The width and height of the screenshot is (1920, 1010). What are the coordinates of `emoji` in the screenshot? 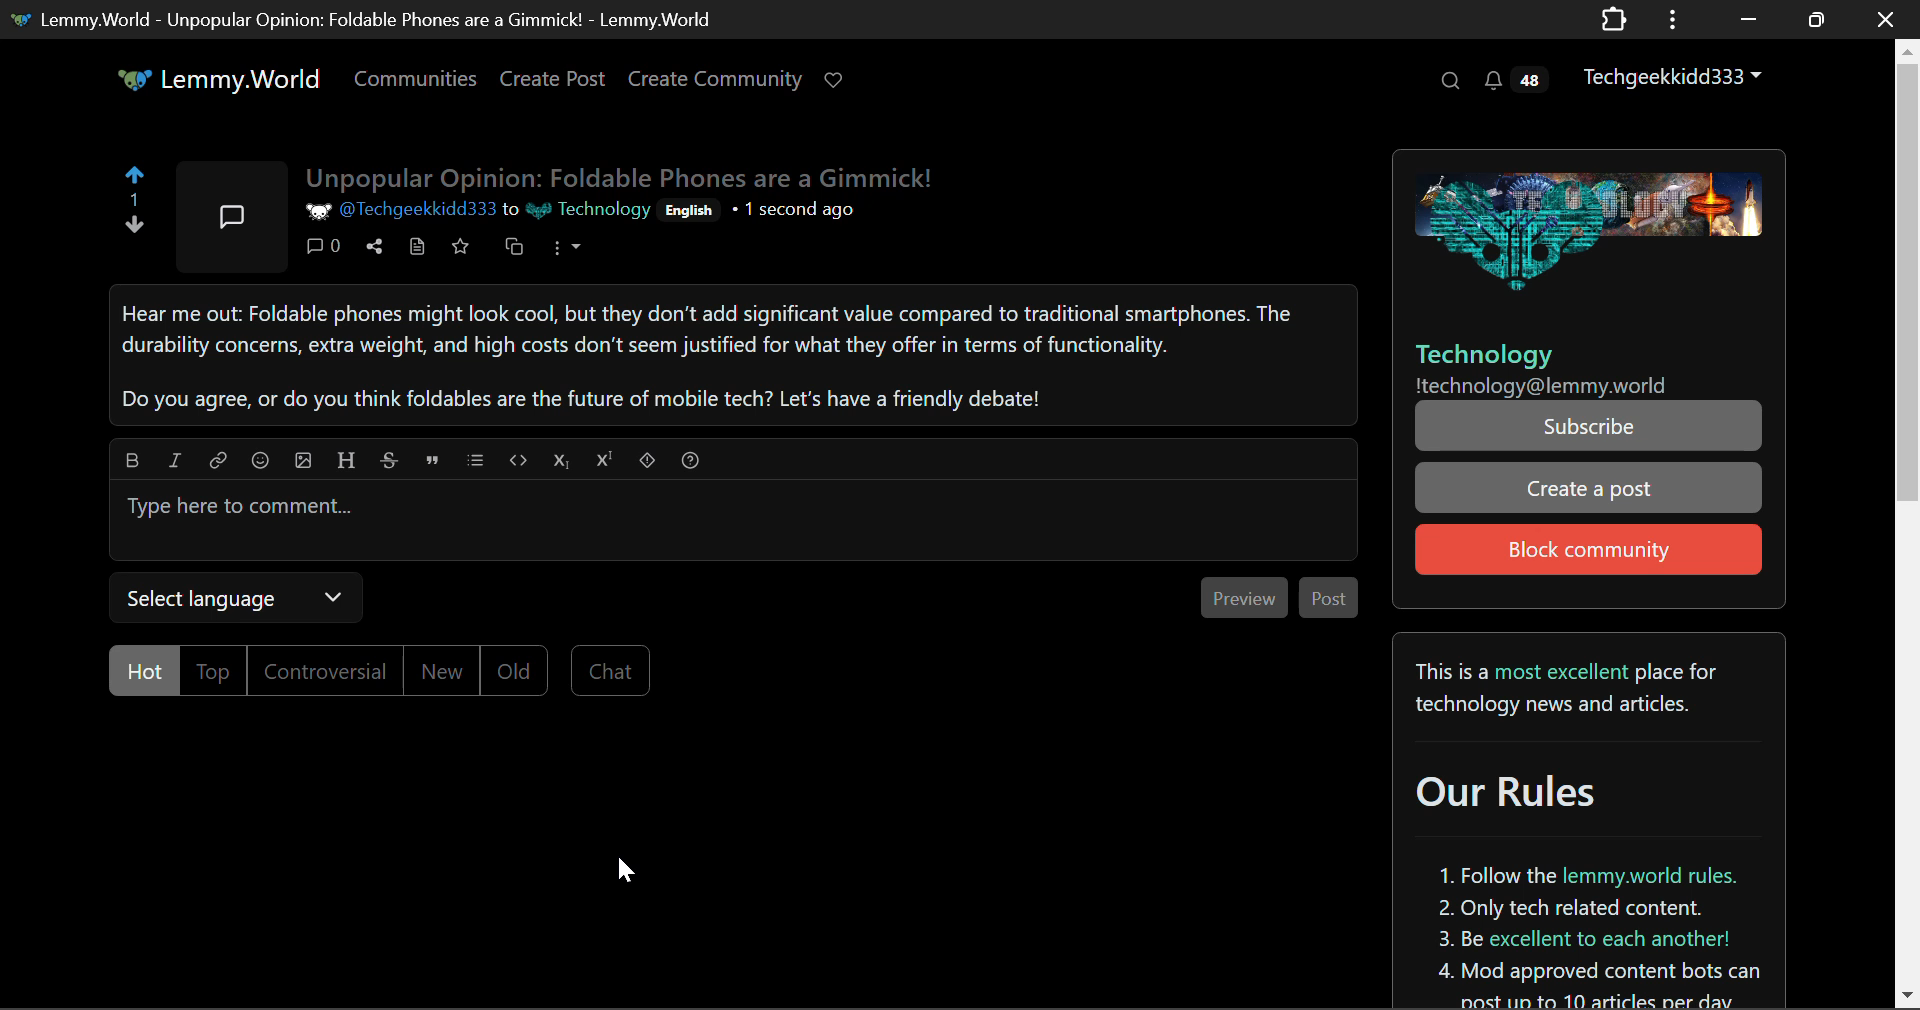 It's located at (259, 457).